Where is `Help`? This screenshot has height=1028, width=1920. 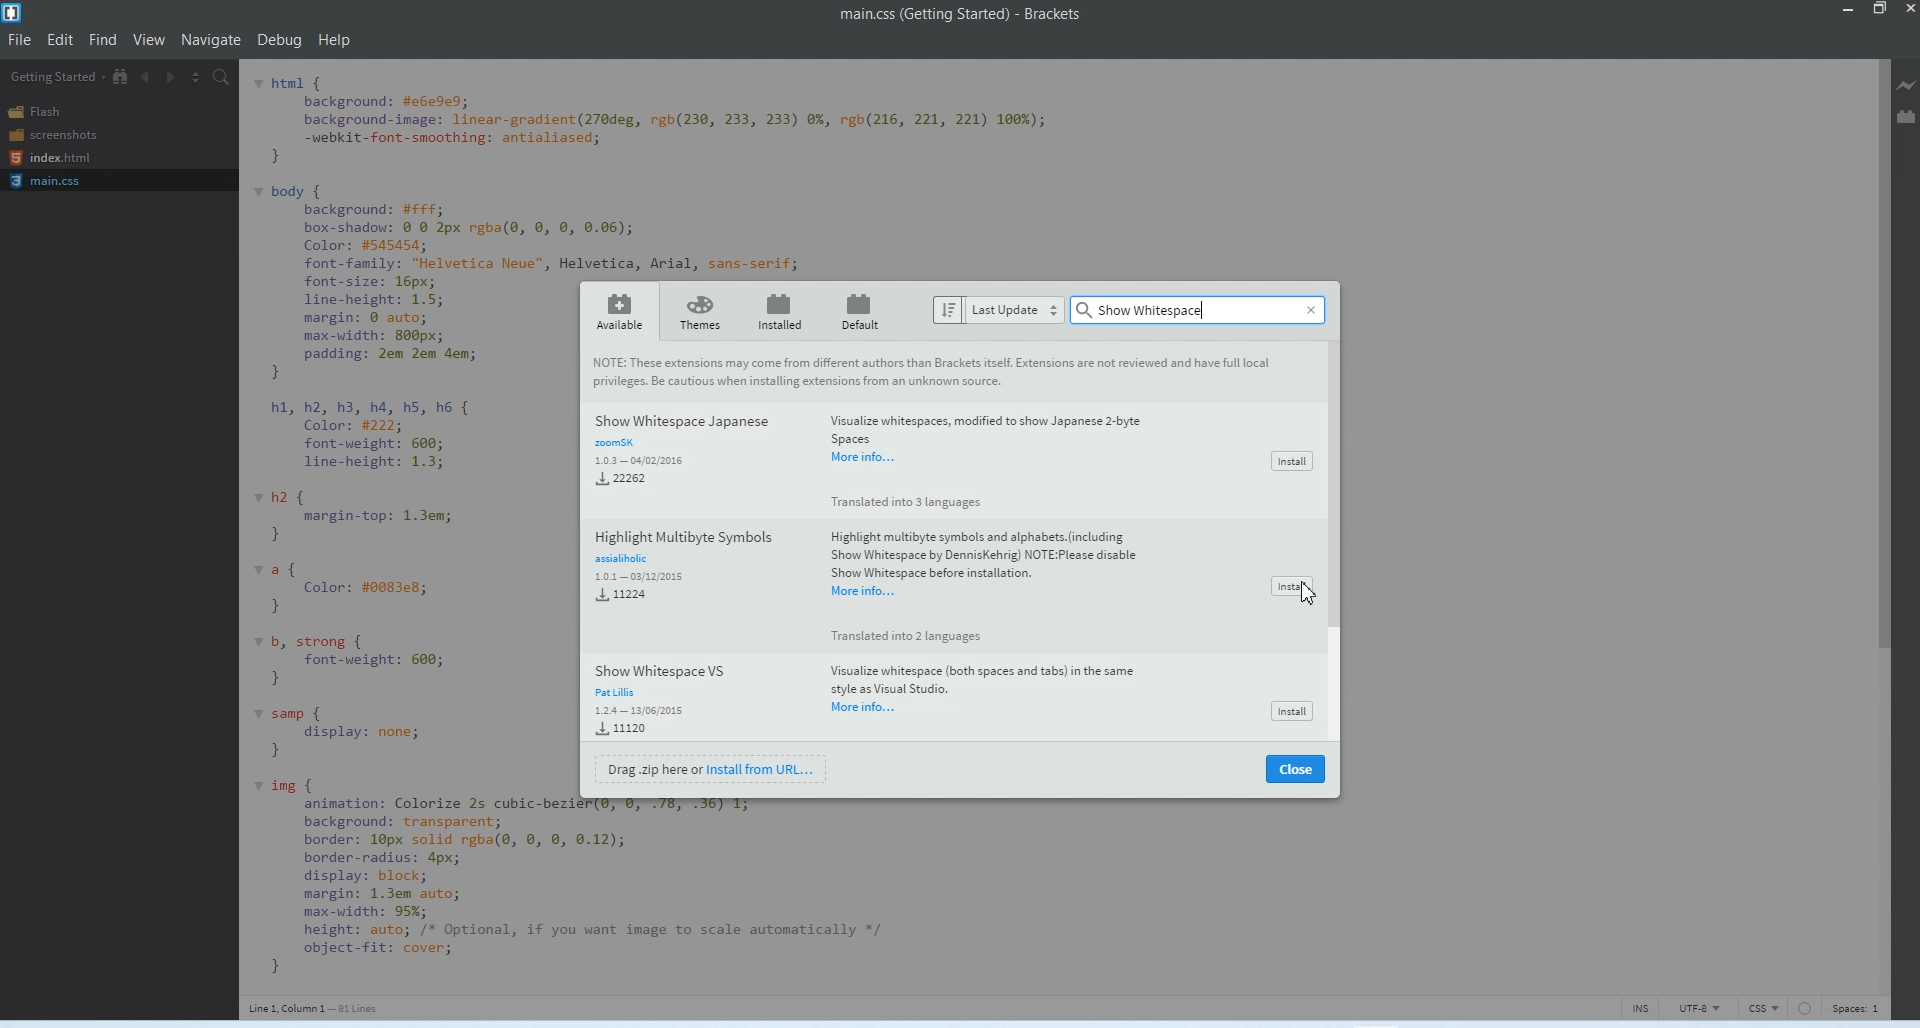 Help is located at coordinates (336, 40).